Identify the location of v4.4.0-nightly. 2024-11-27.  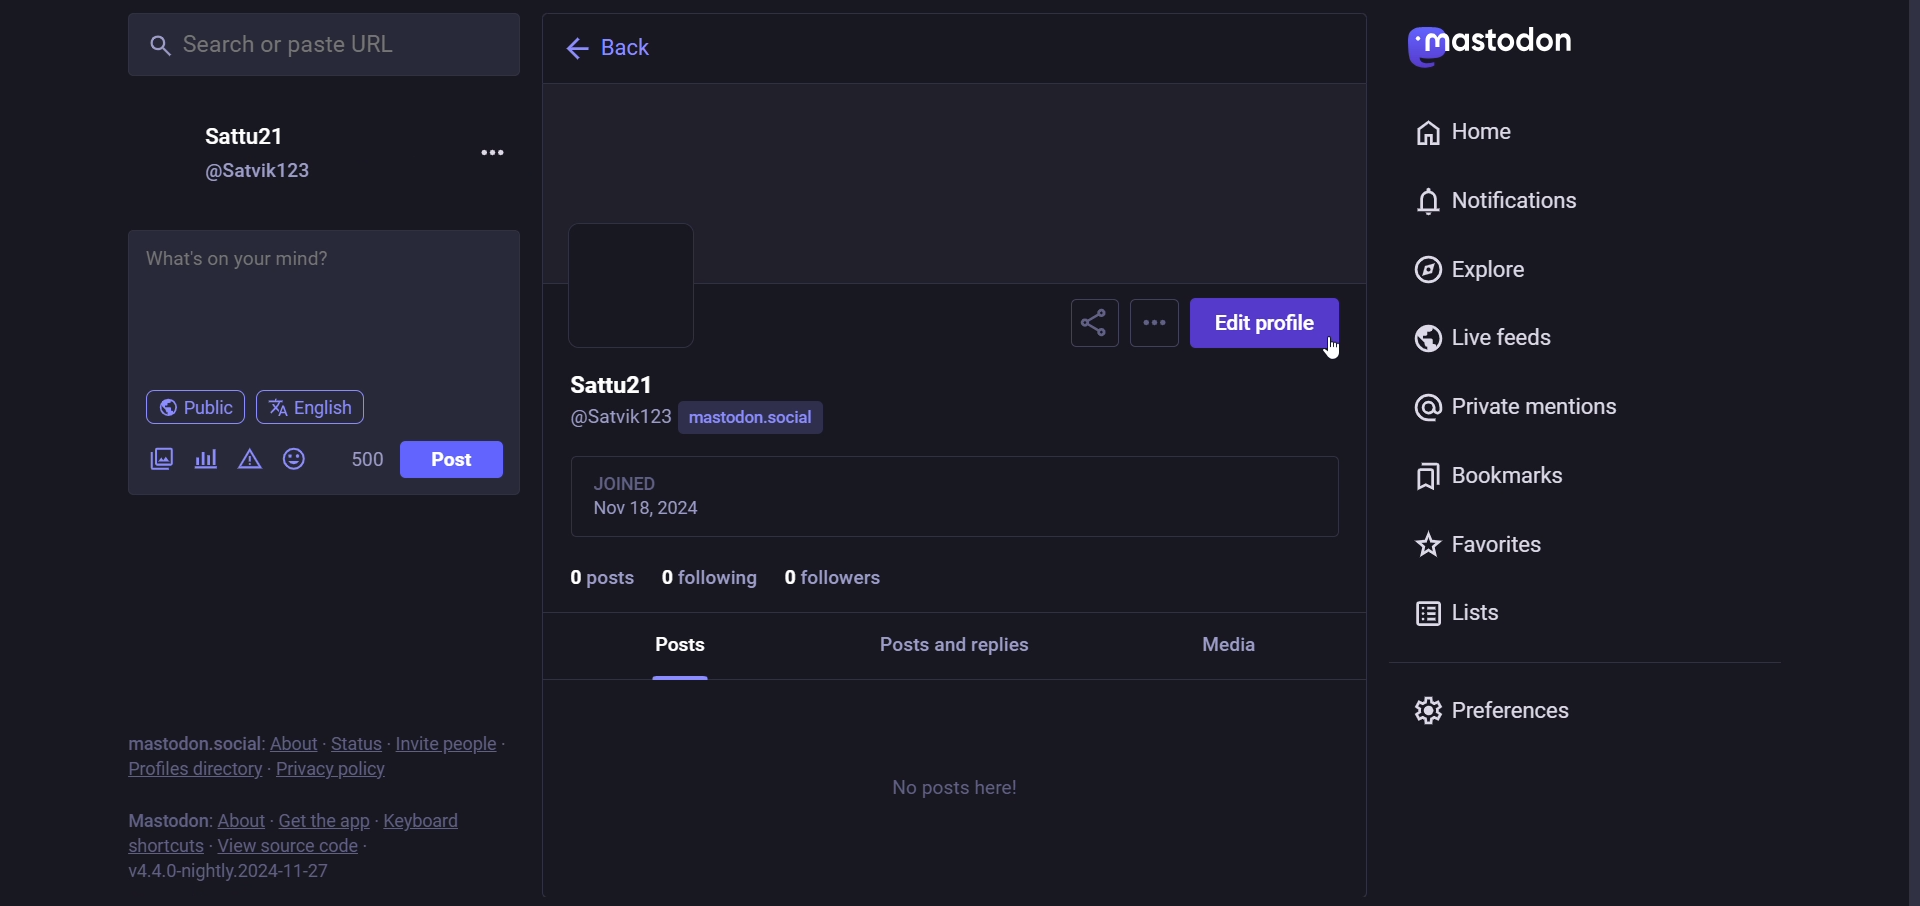
(228, 873).